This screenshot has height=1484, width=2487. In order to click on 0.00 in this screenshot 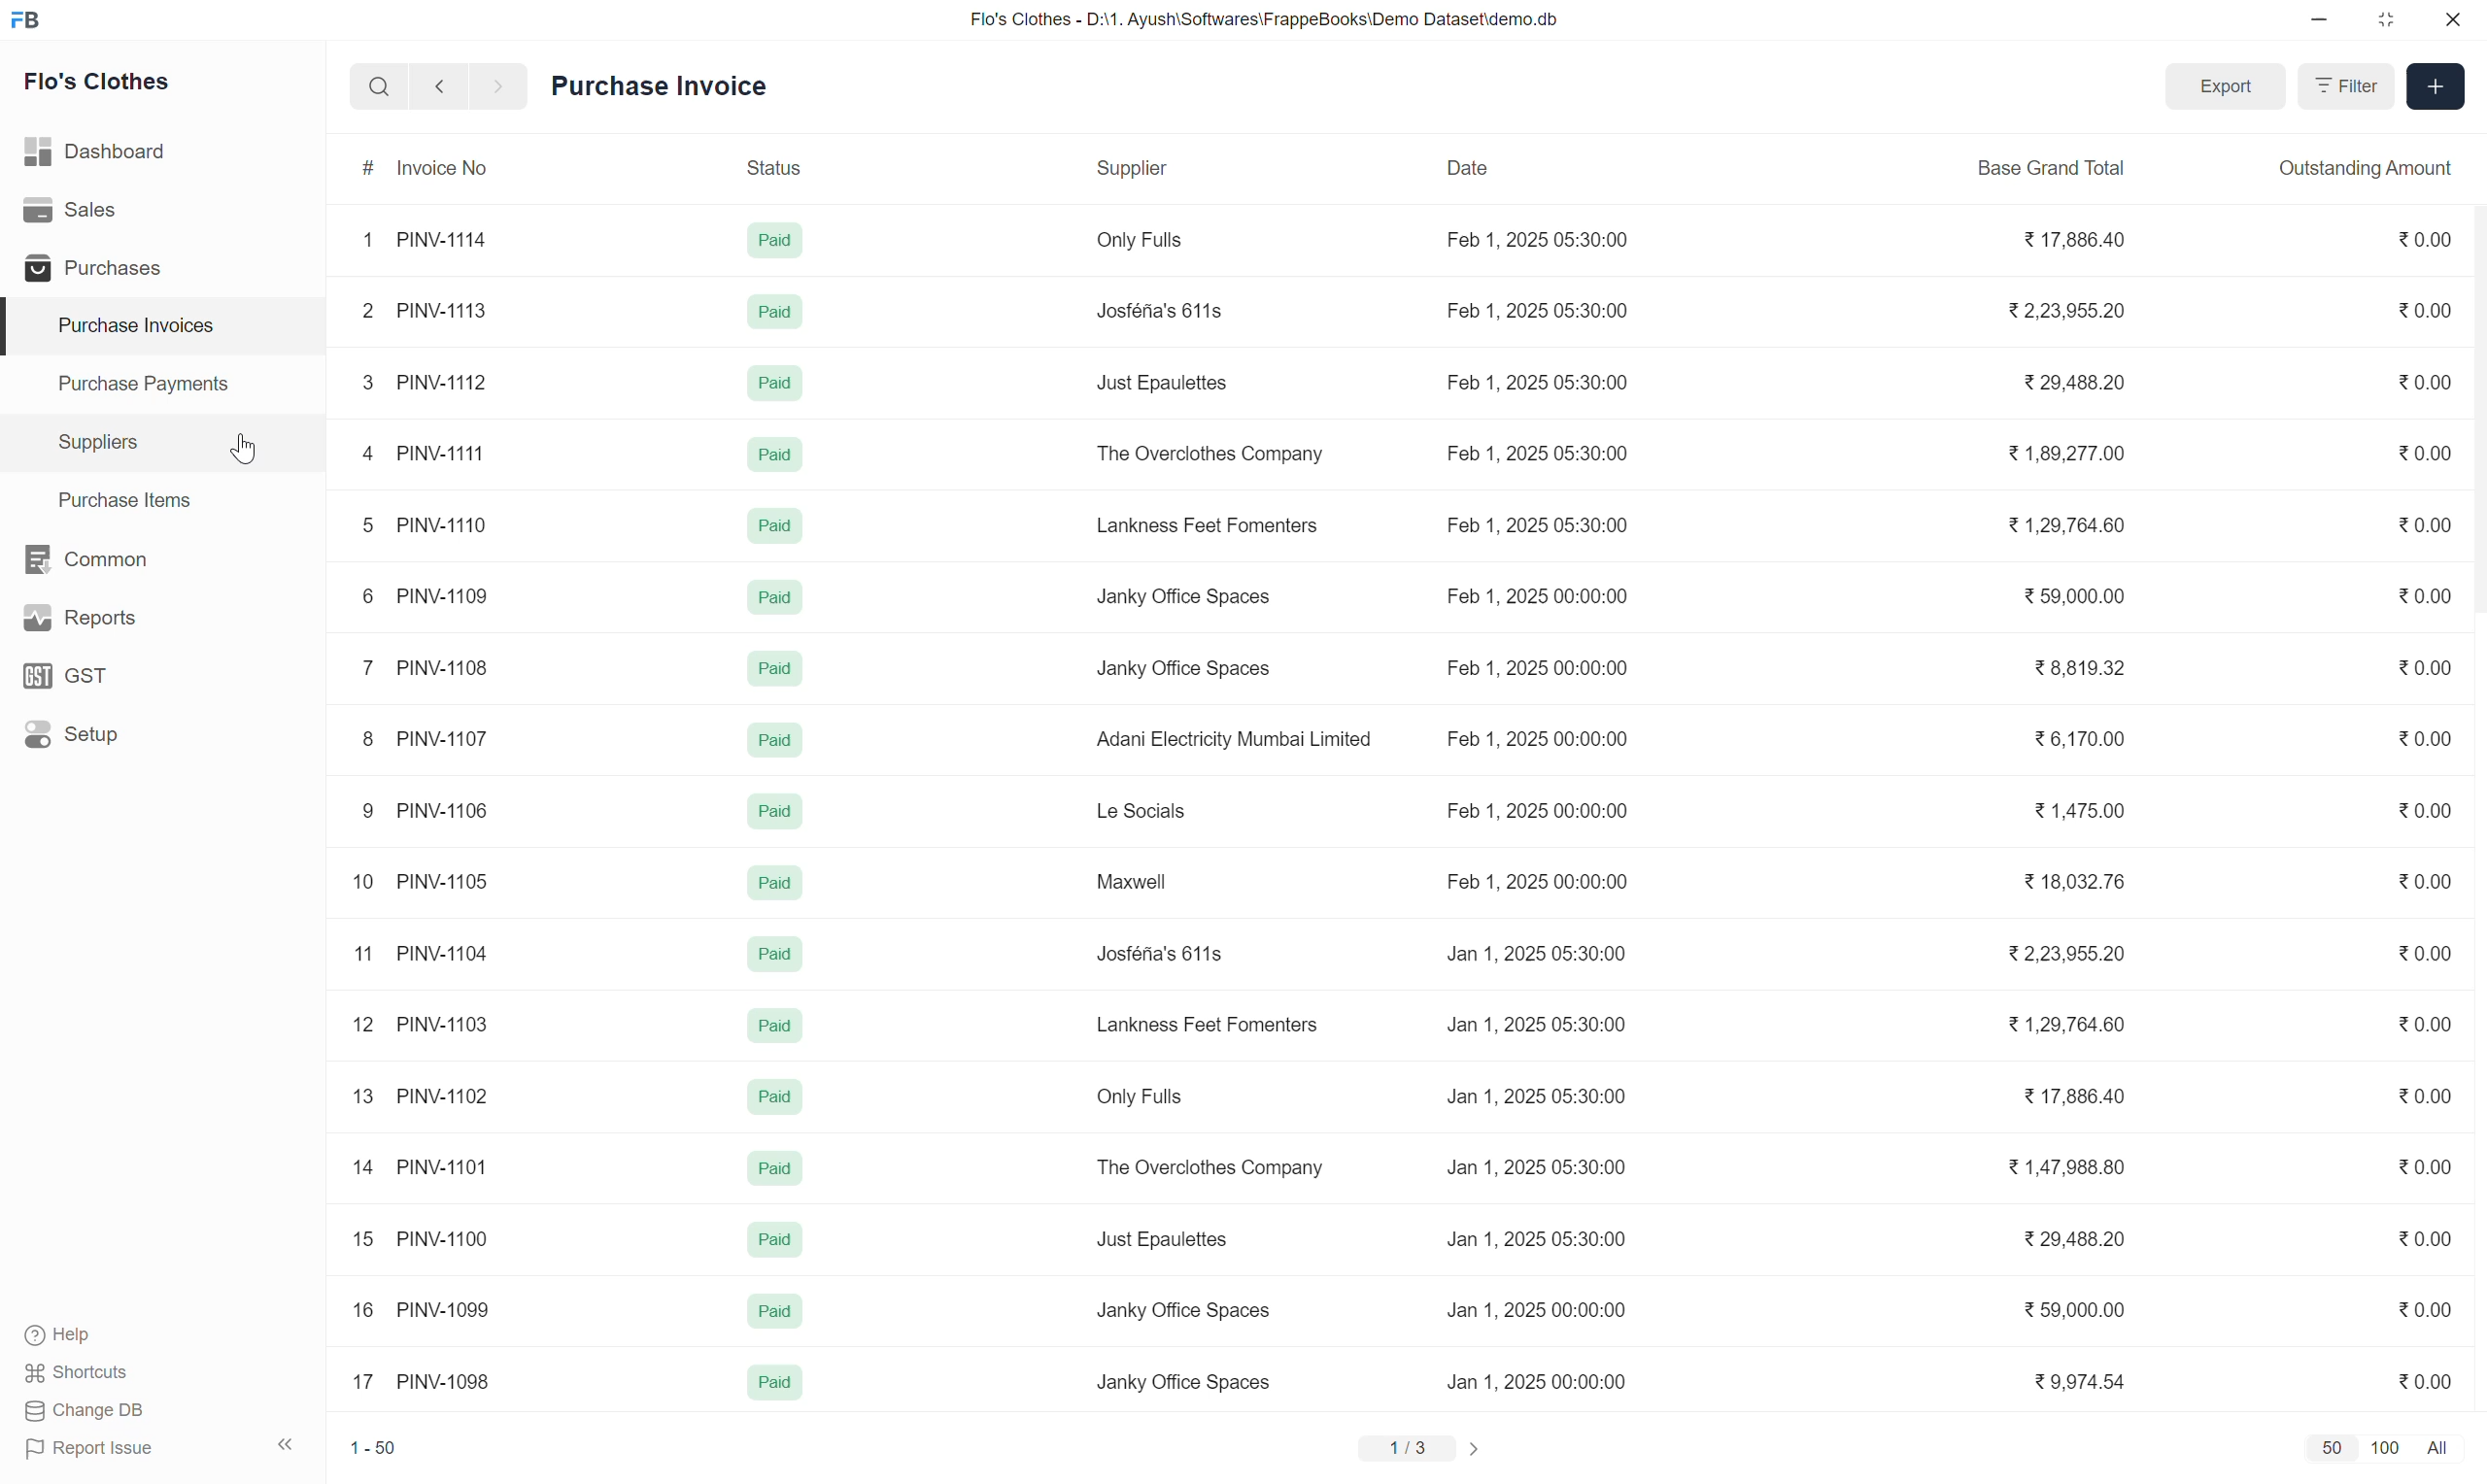, I will do `click(2425, 667)`.